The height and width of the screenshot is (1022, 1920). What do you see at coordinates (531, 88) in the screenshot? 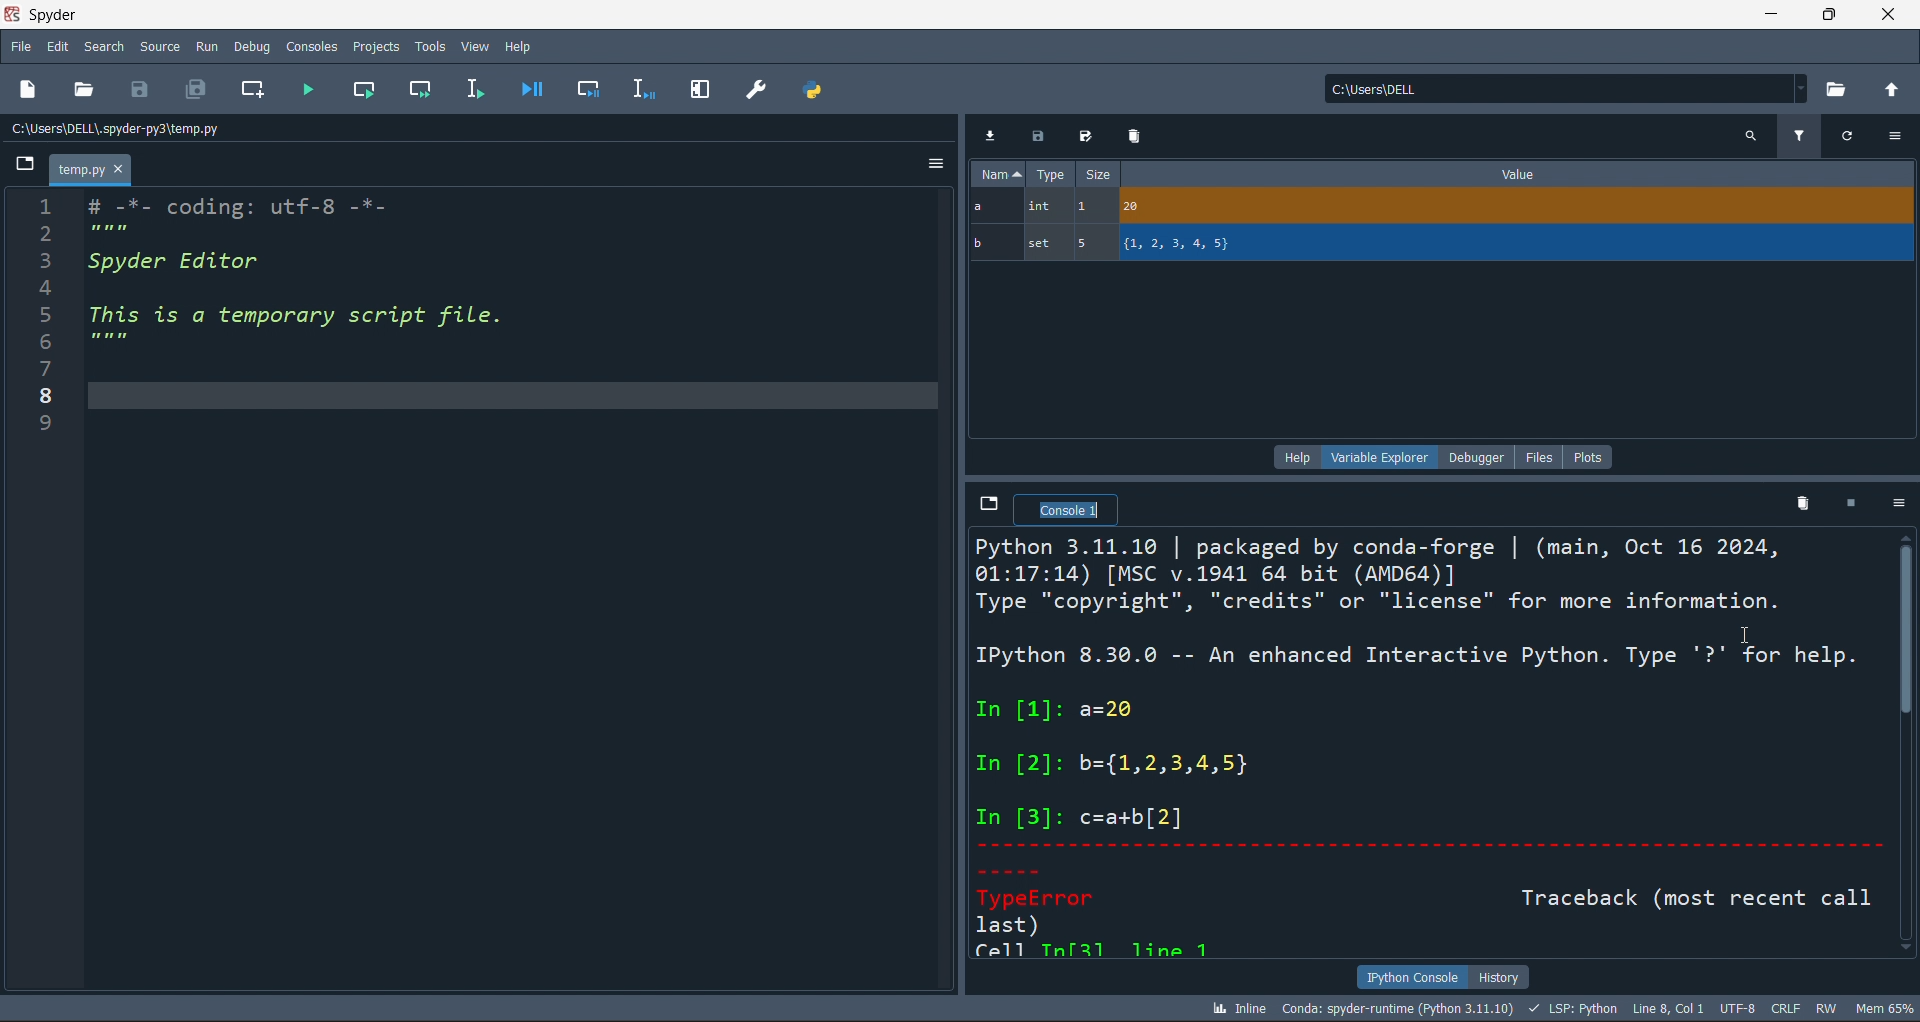
I see `debug file` at bounding box center [531, 88].